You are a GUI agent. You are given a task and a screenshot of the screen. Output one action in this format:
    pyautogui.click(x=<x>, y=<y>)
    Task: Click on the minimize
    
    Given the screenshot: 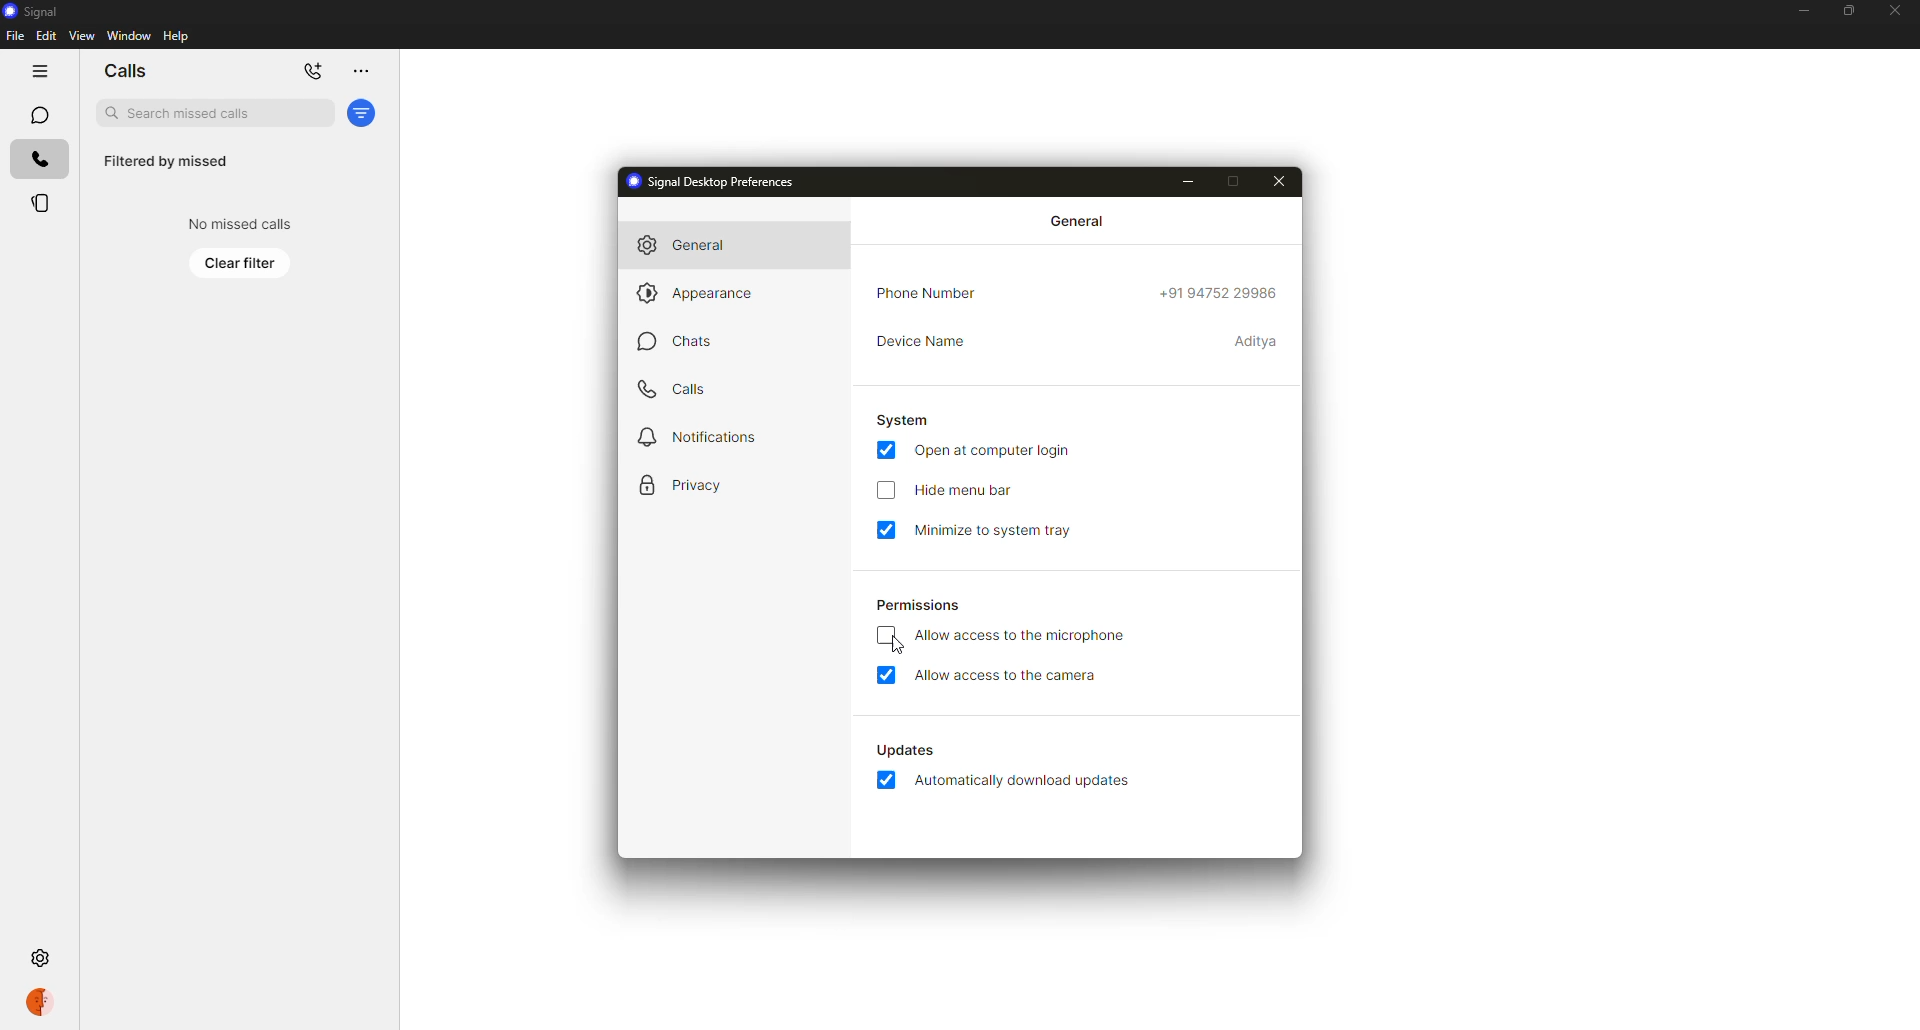 What is the action you would take?
    pyautogui.click(x=1803, y=13)
    